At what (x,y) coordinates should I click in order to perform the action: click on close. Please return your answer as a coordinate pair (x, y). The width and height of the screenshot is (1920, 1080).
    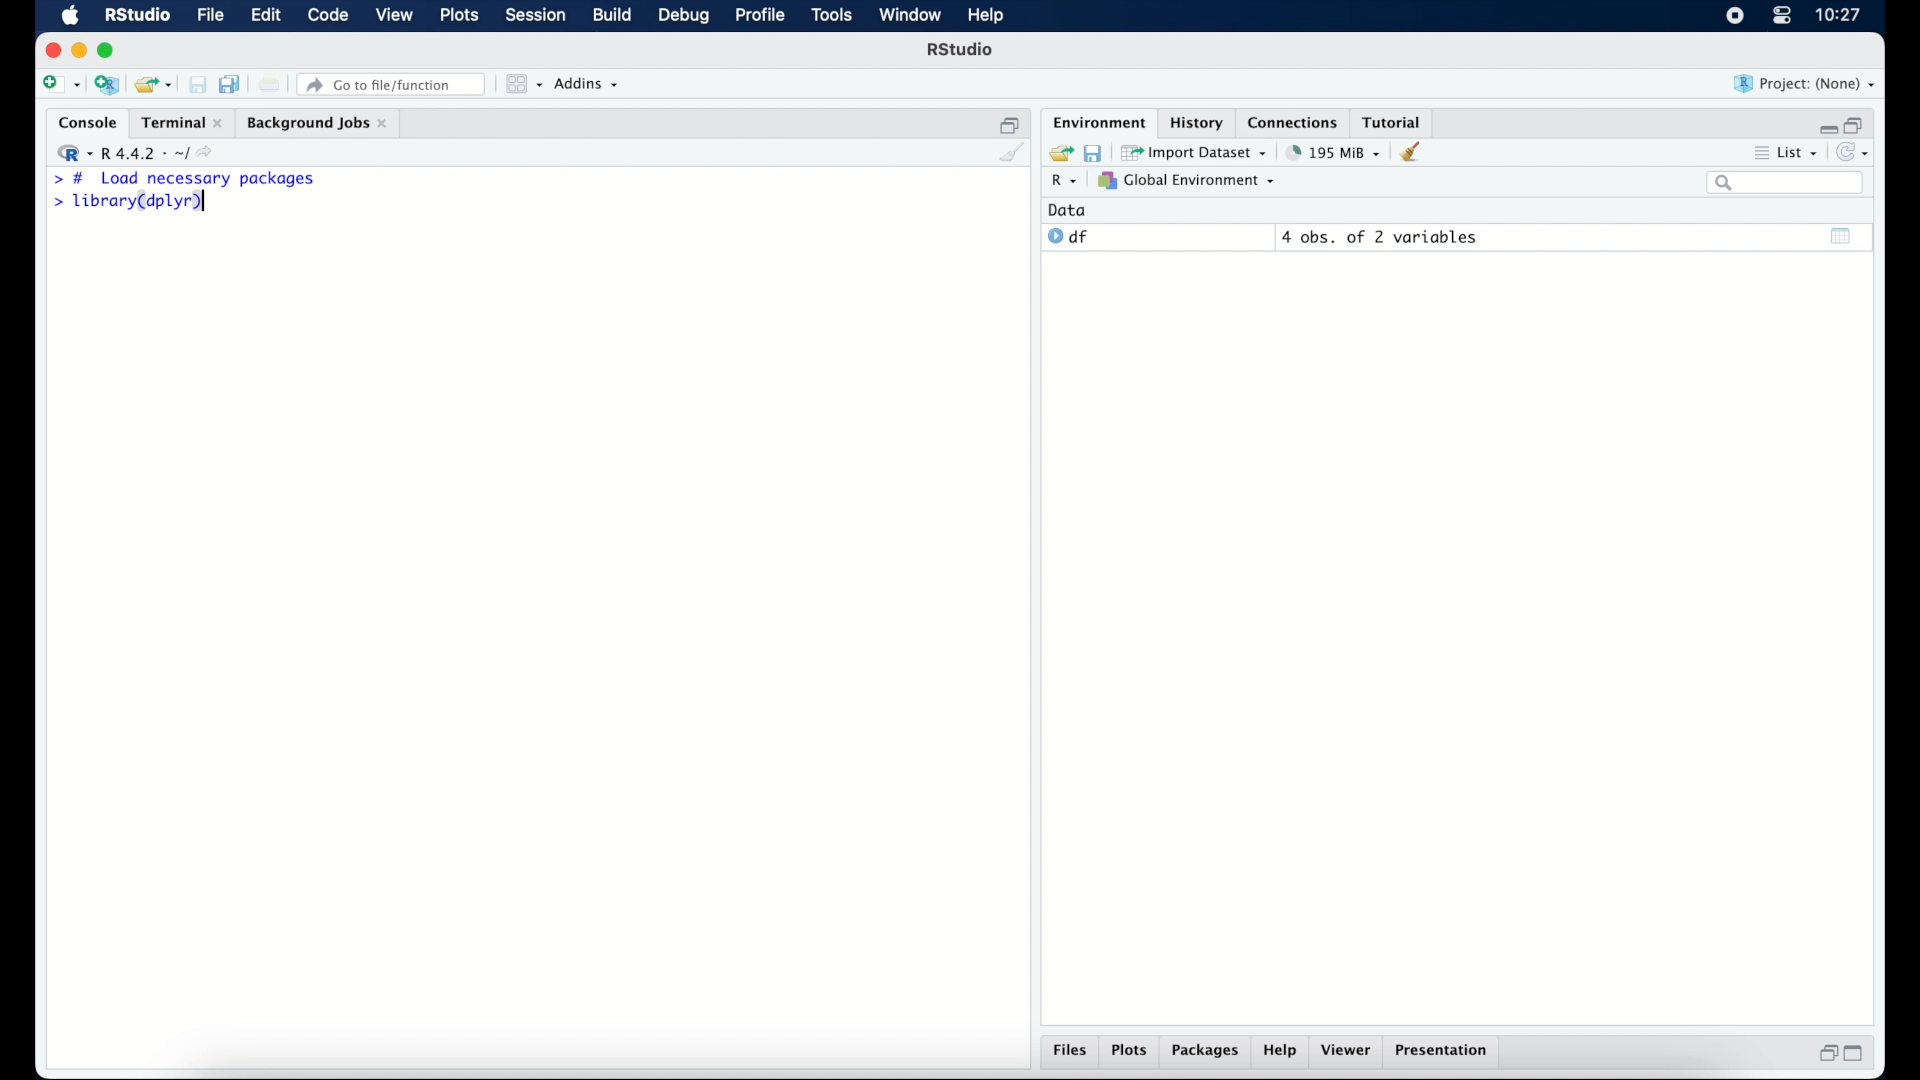
    Looking at the image, I should click on (53, 50).